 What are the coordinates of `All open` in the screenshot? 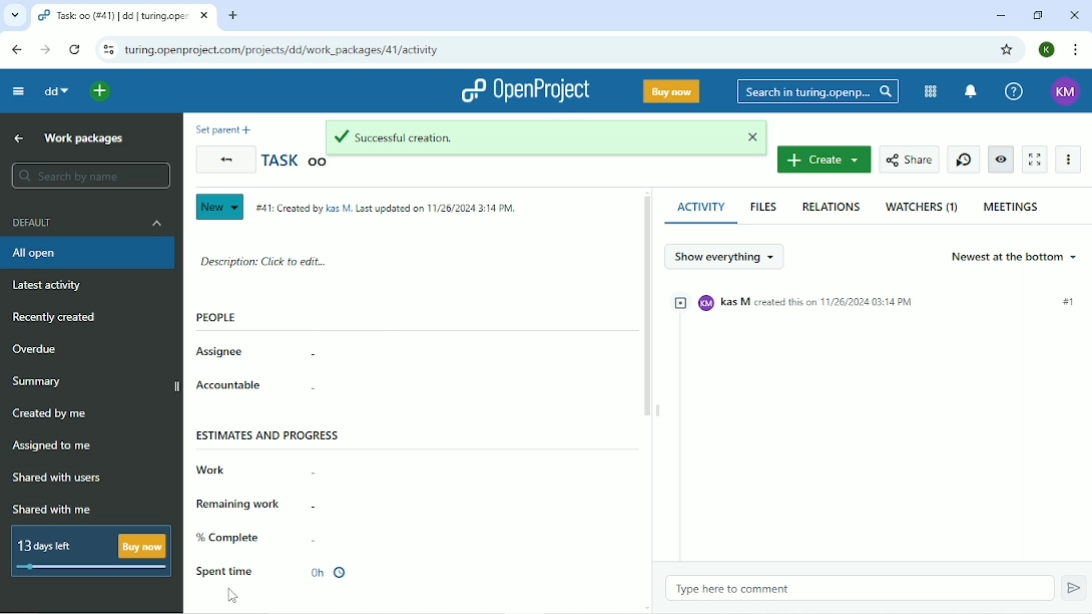 It's located at (38, 254).